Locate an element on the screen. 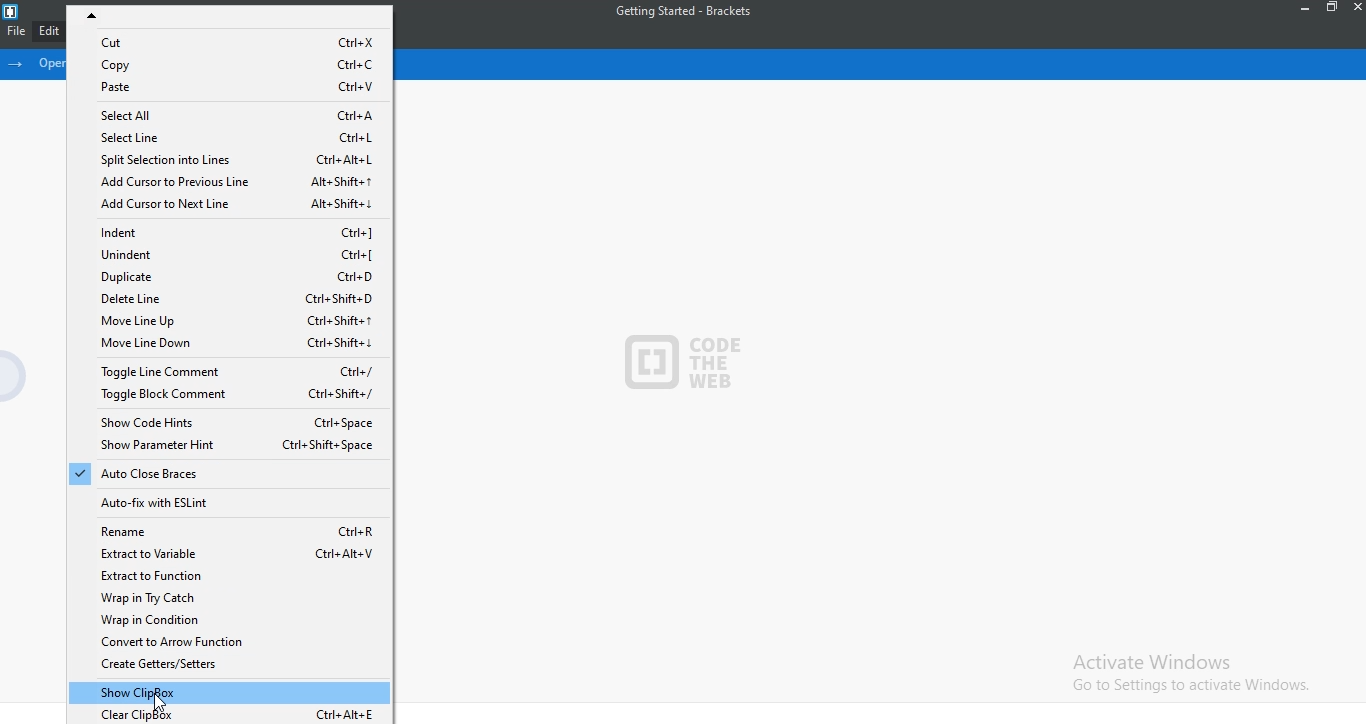 This screenshot has width=1366, height=724. up is located at coordinates (230, 14).